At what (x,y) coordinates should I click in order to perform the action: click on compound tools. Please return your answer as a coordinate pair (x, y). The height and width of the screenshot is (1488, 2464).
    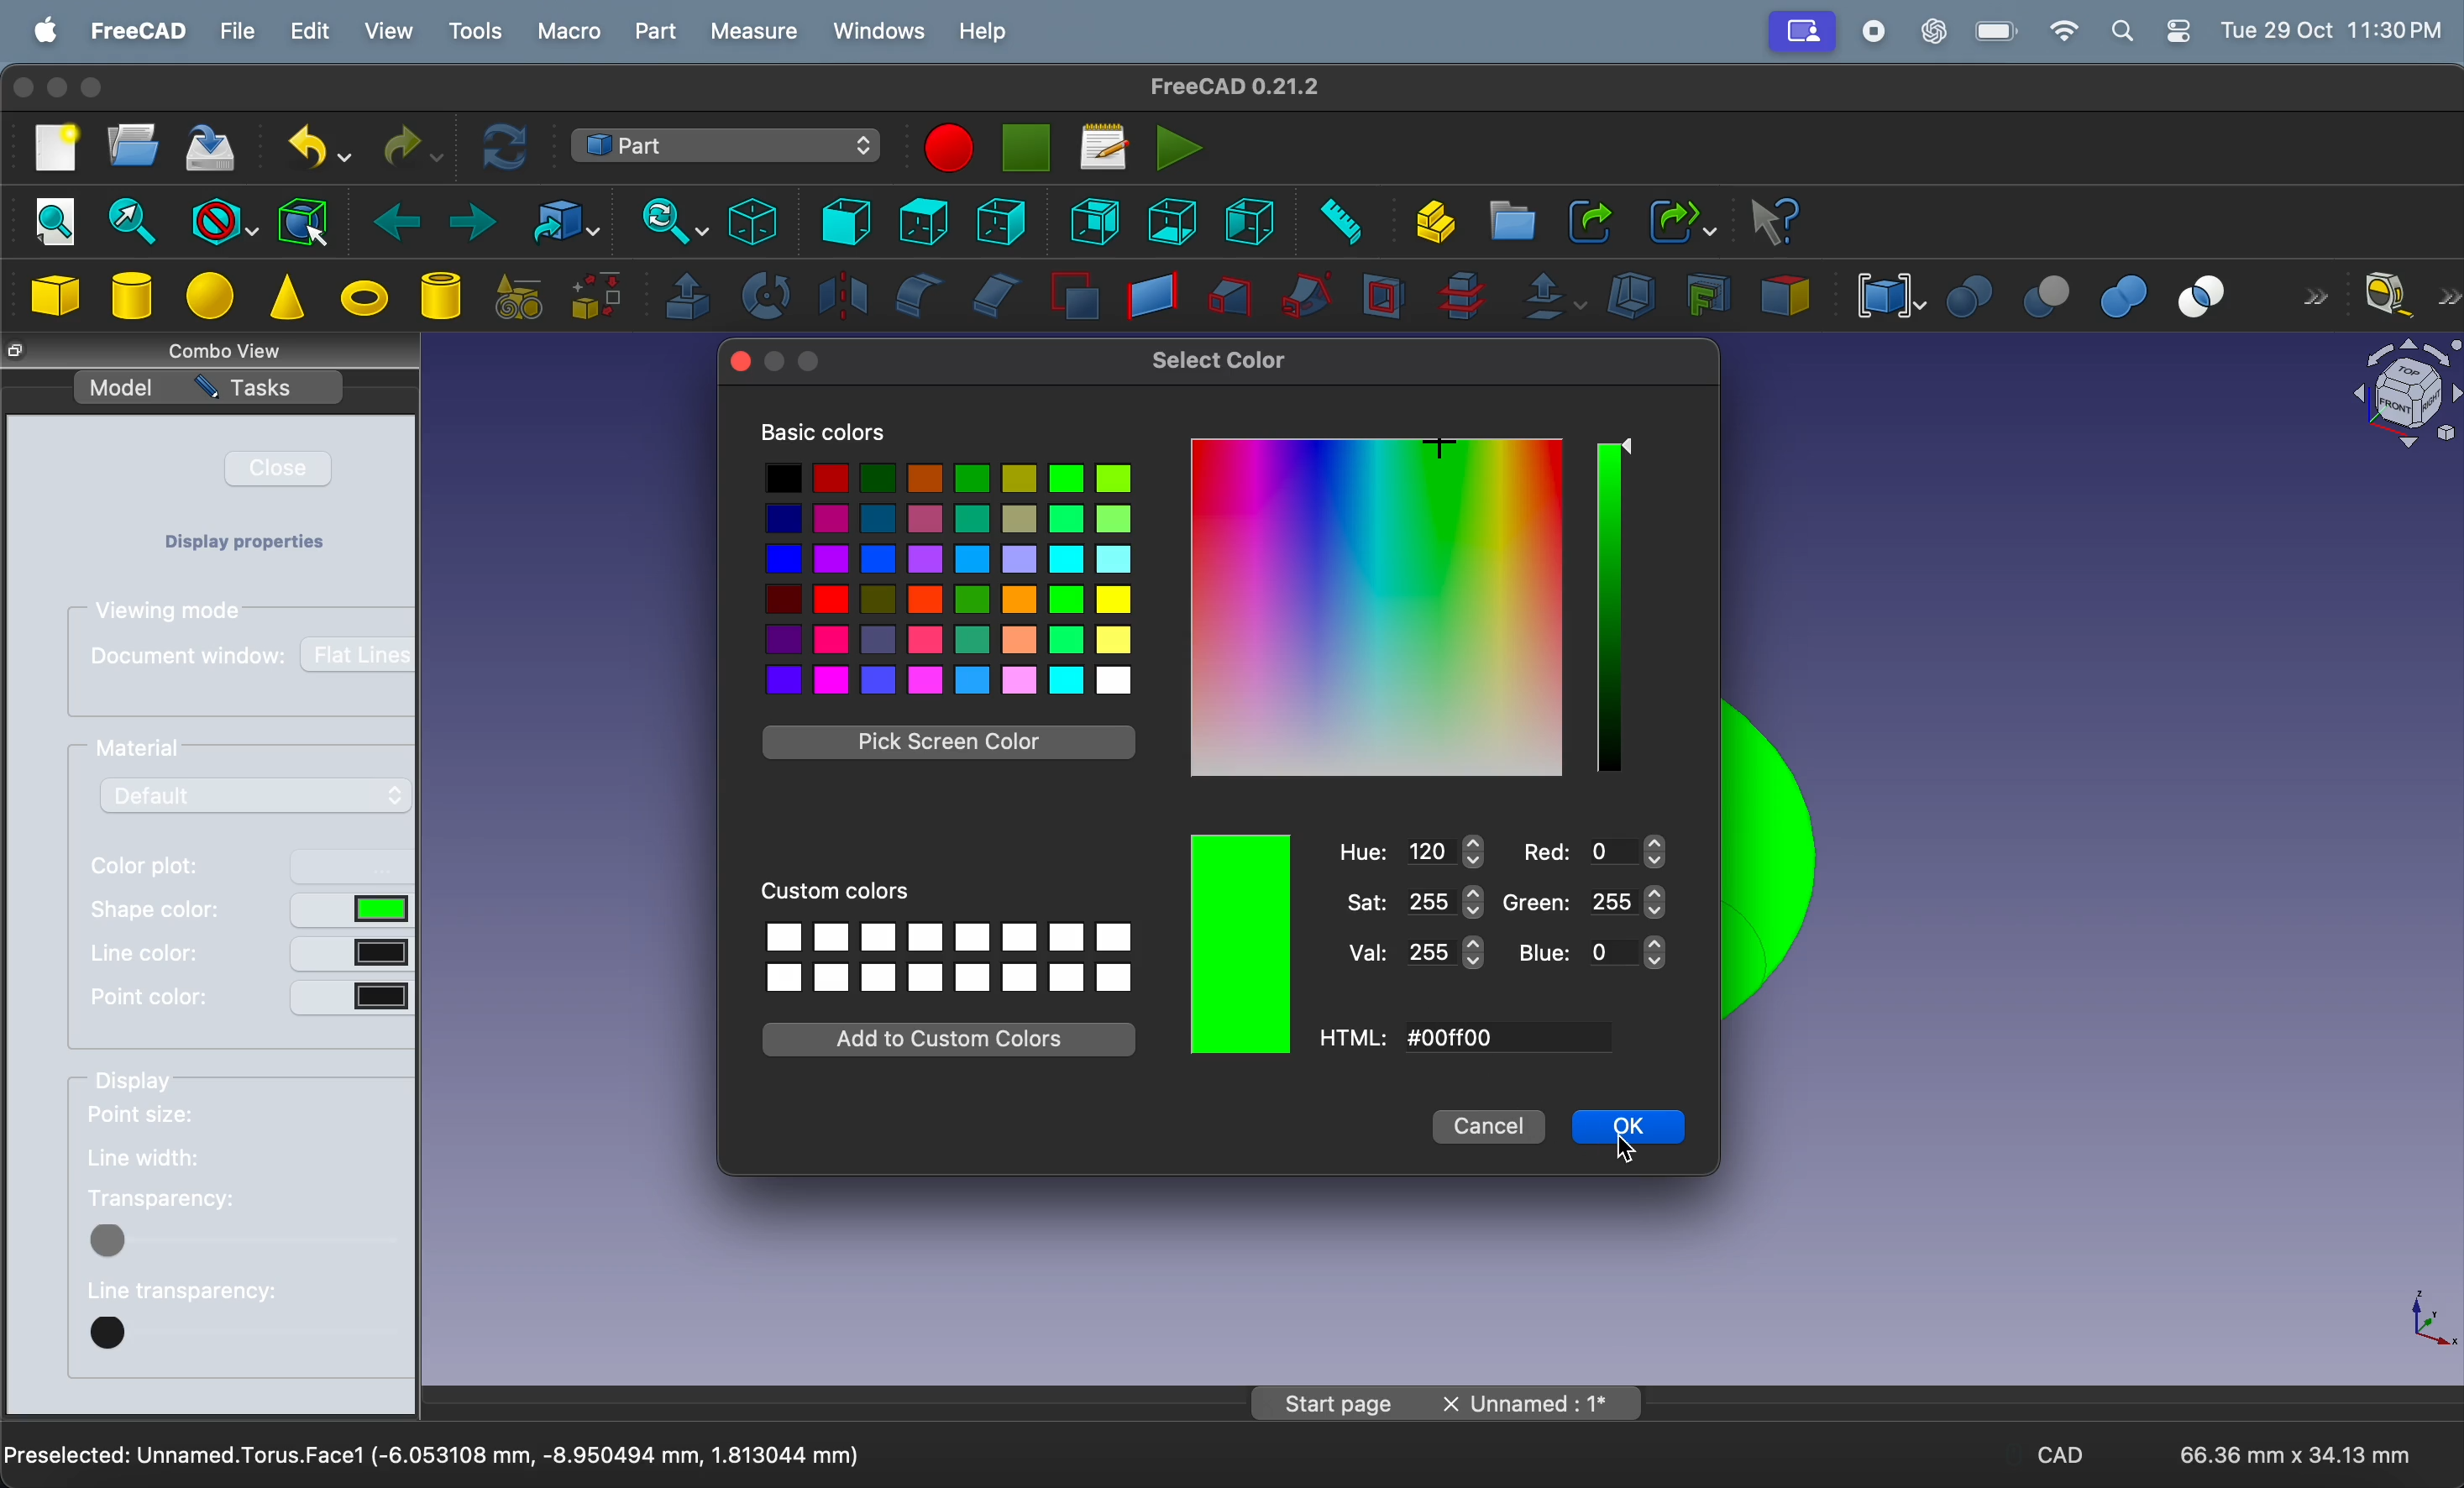
    Looking at the image, I should click on (1884, 294).